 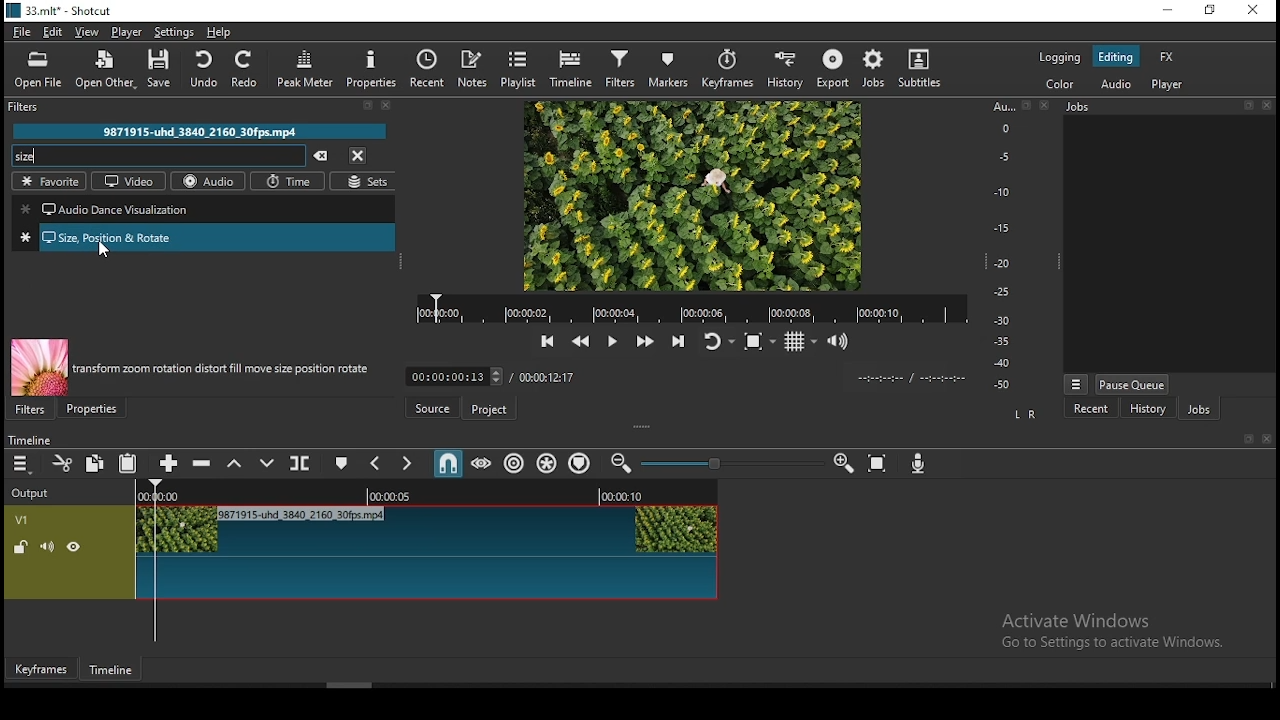 What do you see at coordinates (92, 408) in the screenshot?
I see `properties` at bounding box center [92, 408].